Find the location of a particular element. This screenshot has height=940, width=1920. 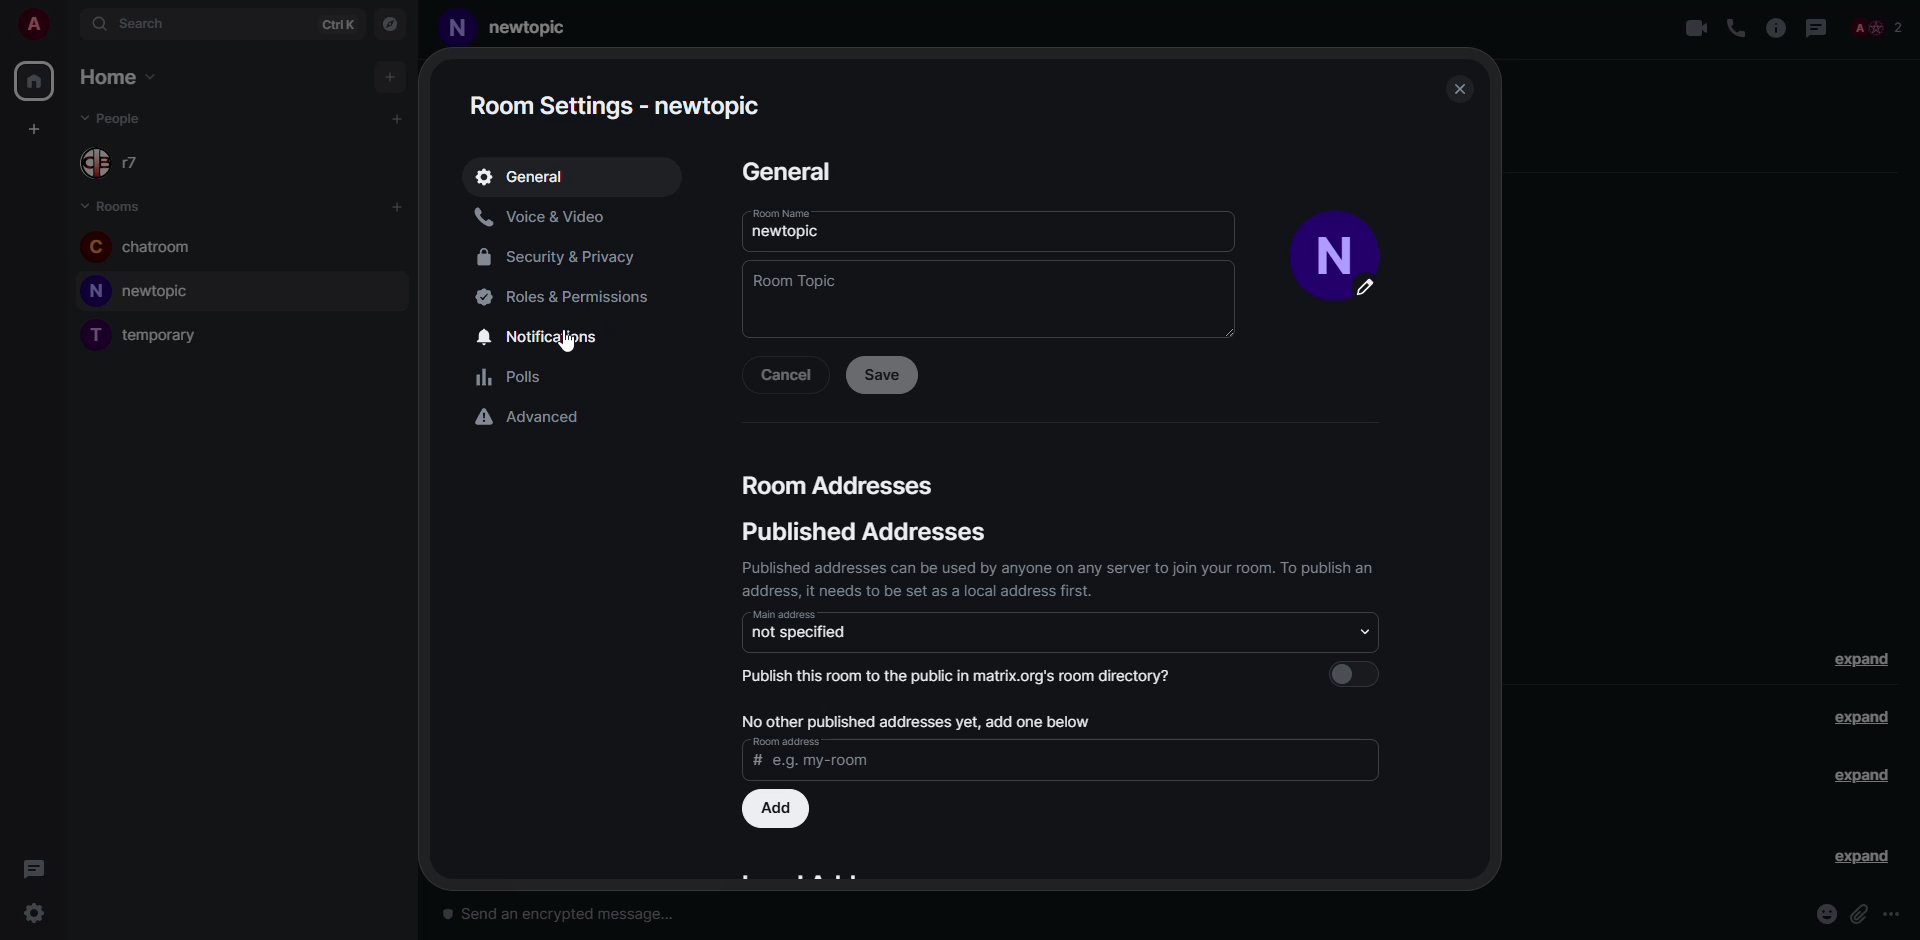

rooms is located at coordinates (116, 207).